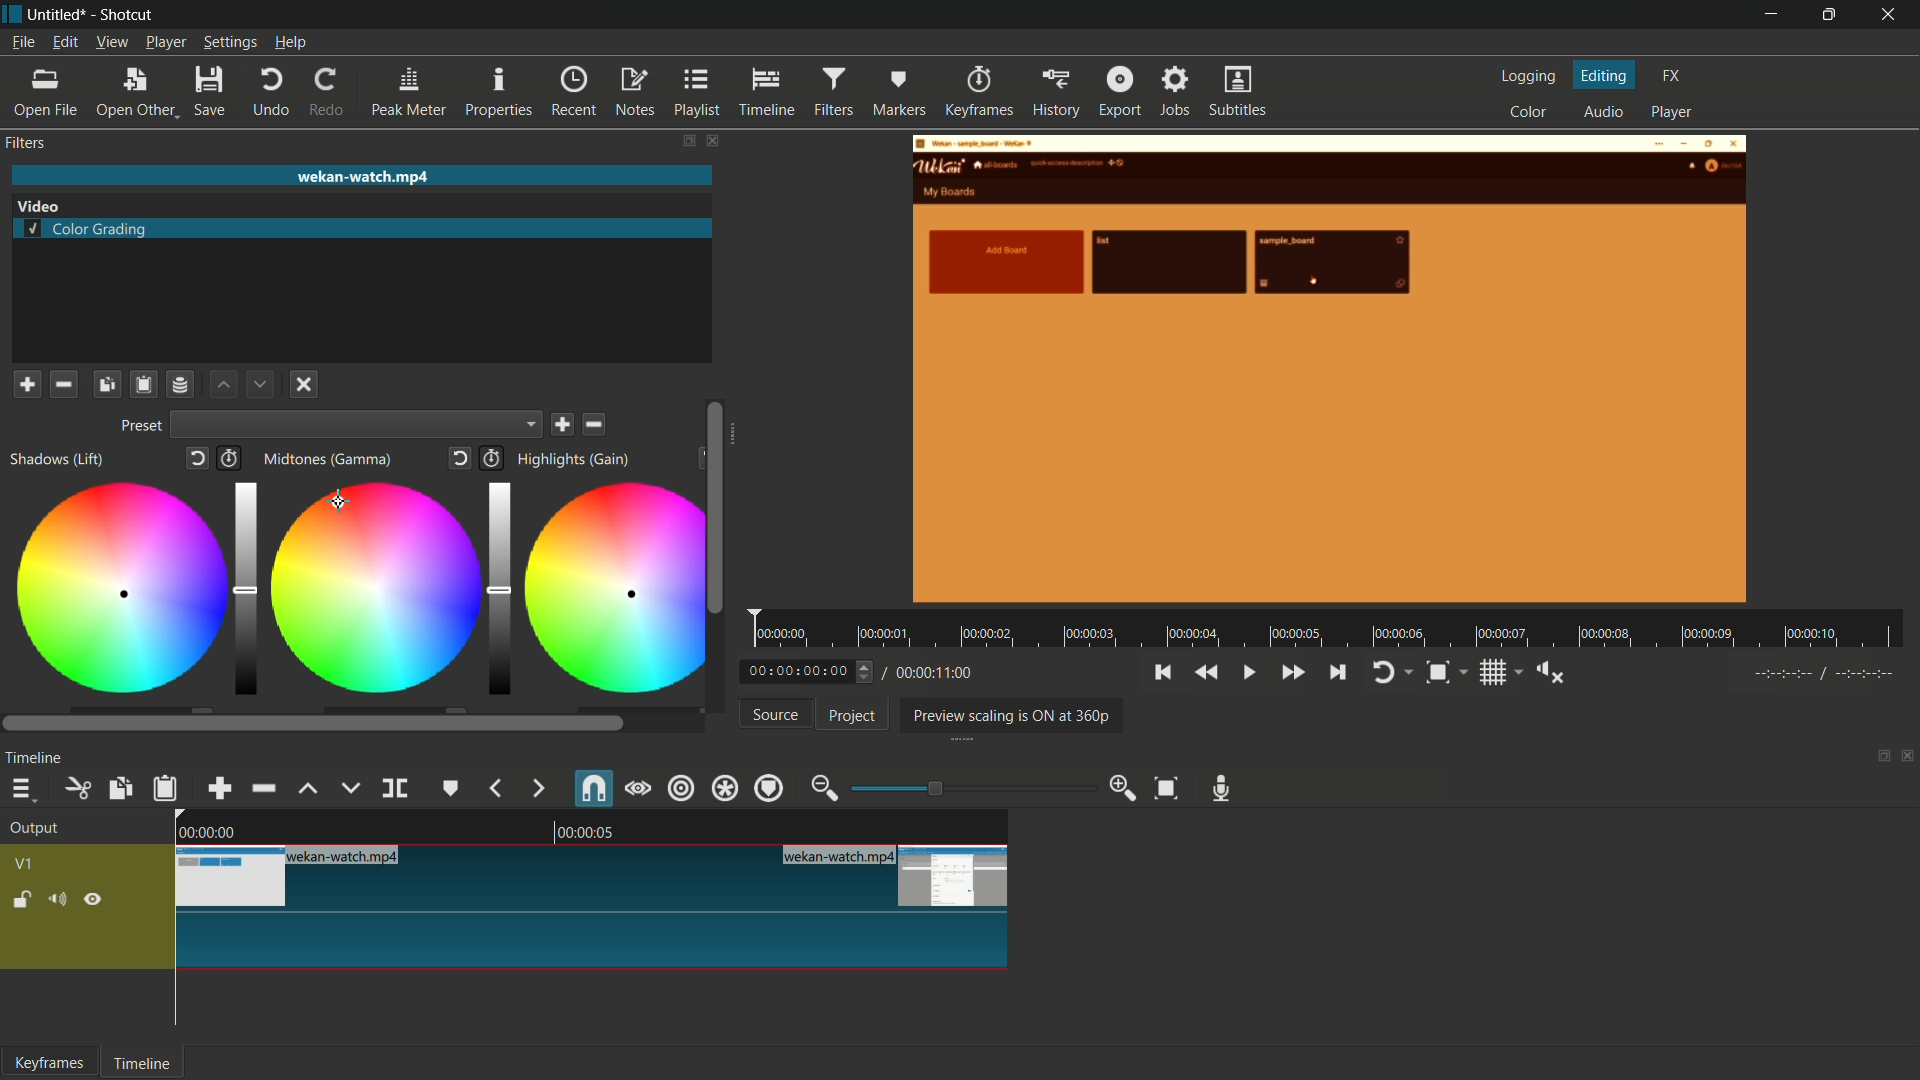 Image resolution: width=1920 pixels, height=1080 pixels. Describe the element at coordinates (1223, 789) in the screenshot. I see `record audio` at that location.